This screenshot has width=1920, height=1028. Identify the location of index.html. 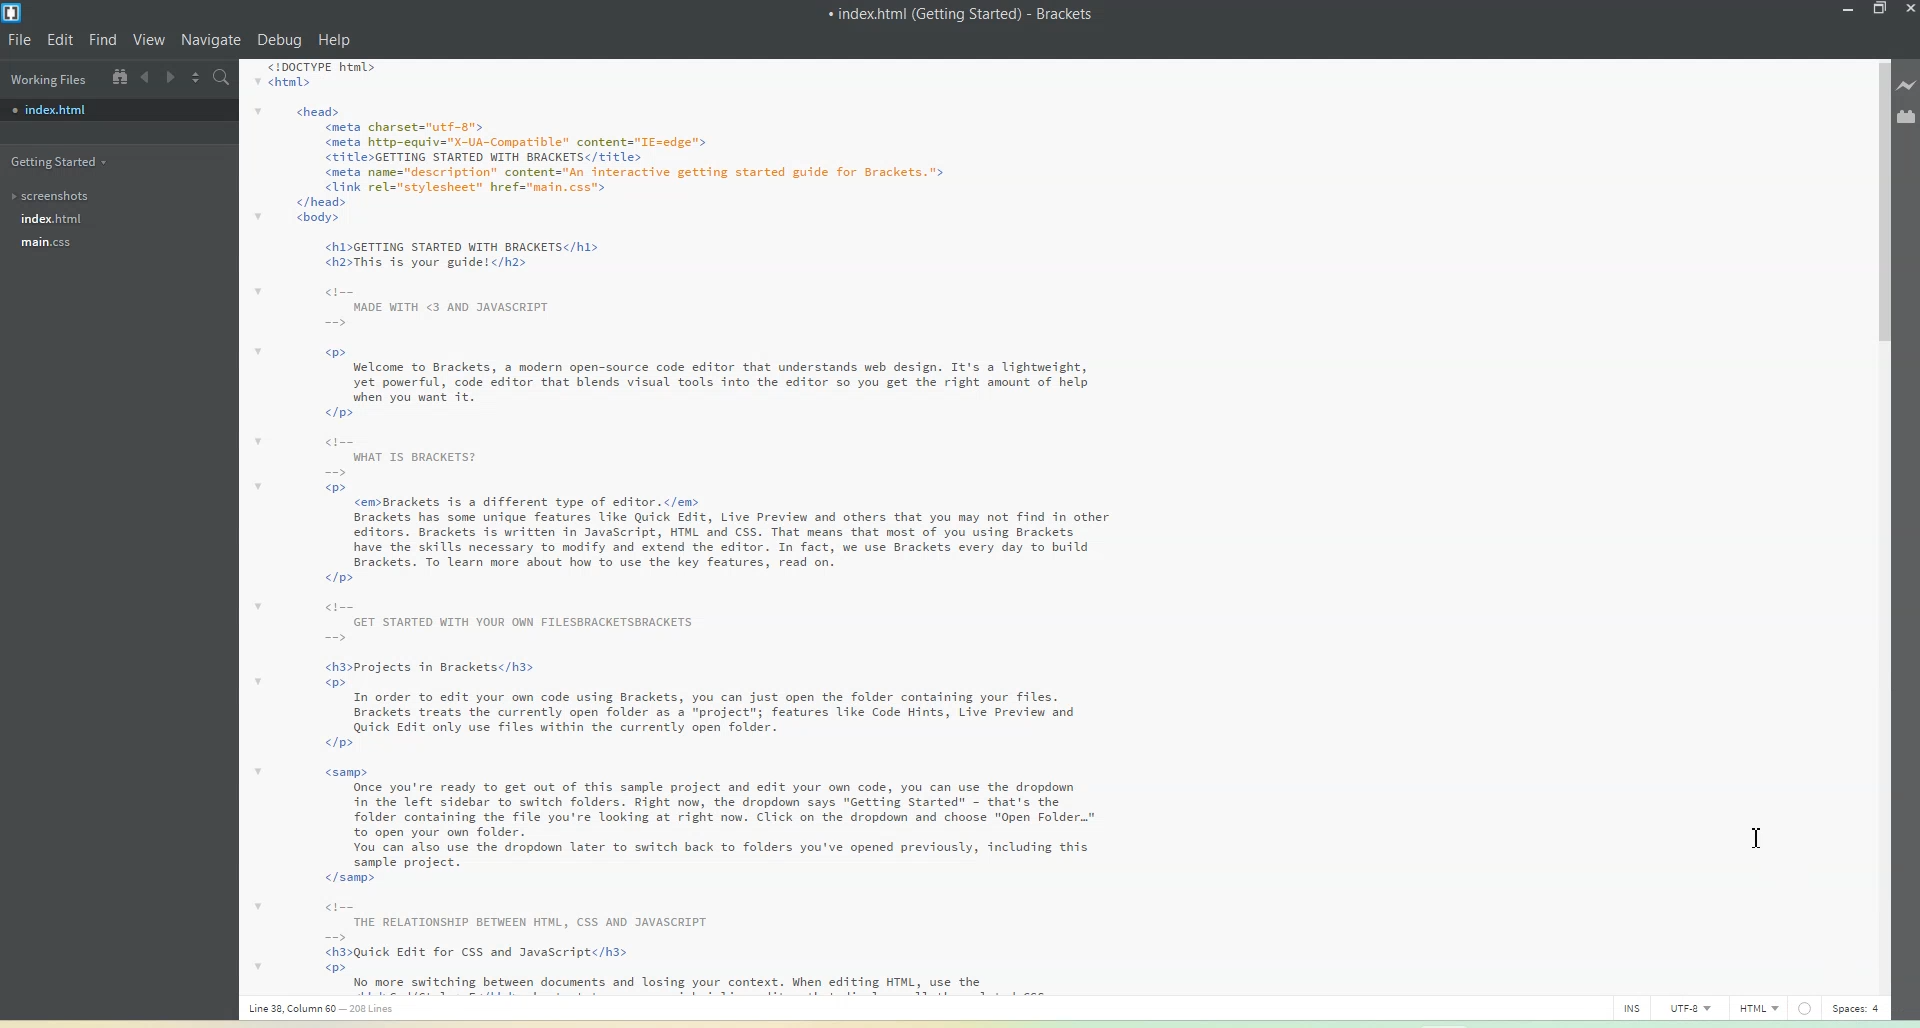
(52, 217).